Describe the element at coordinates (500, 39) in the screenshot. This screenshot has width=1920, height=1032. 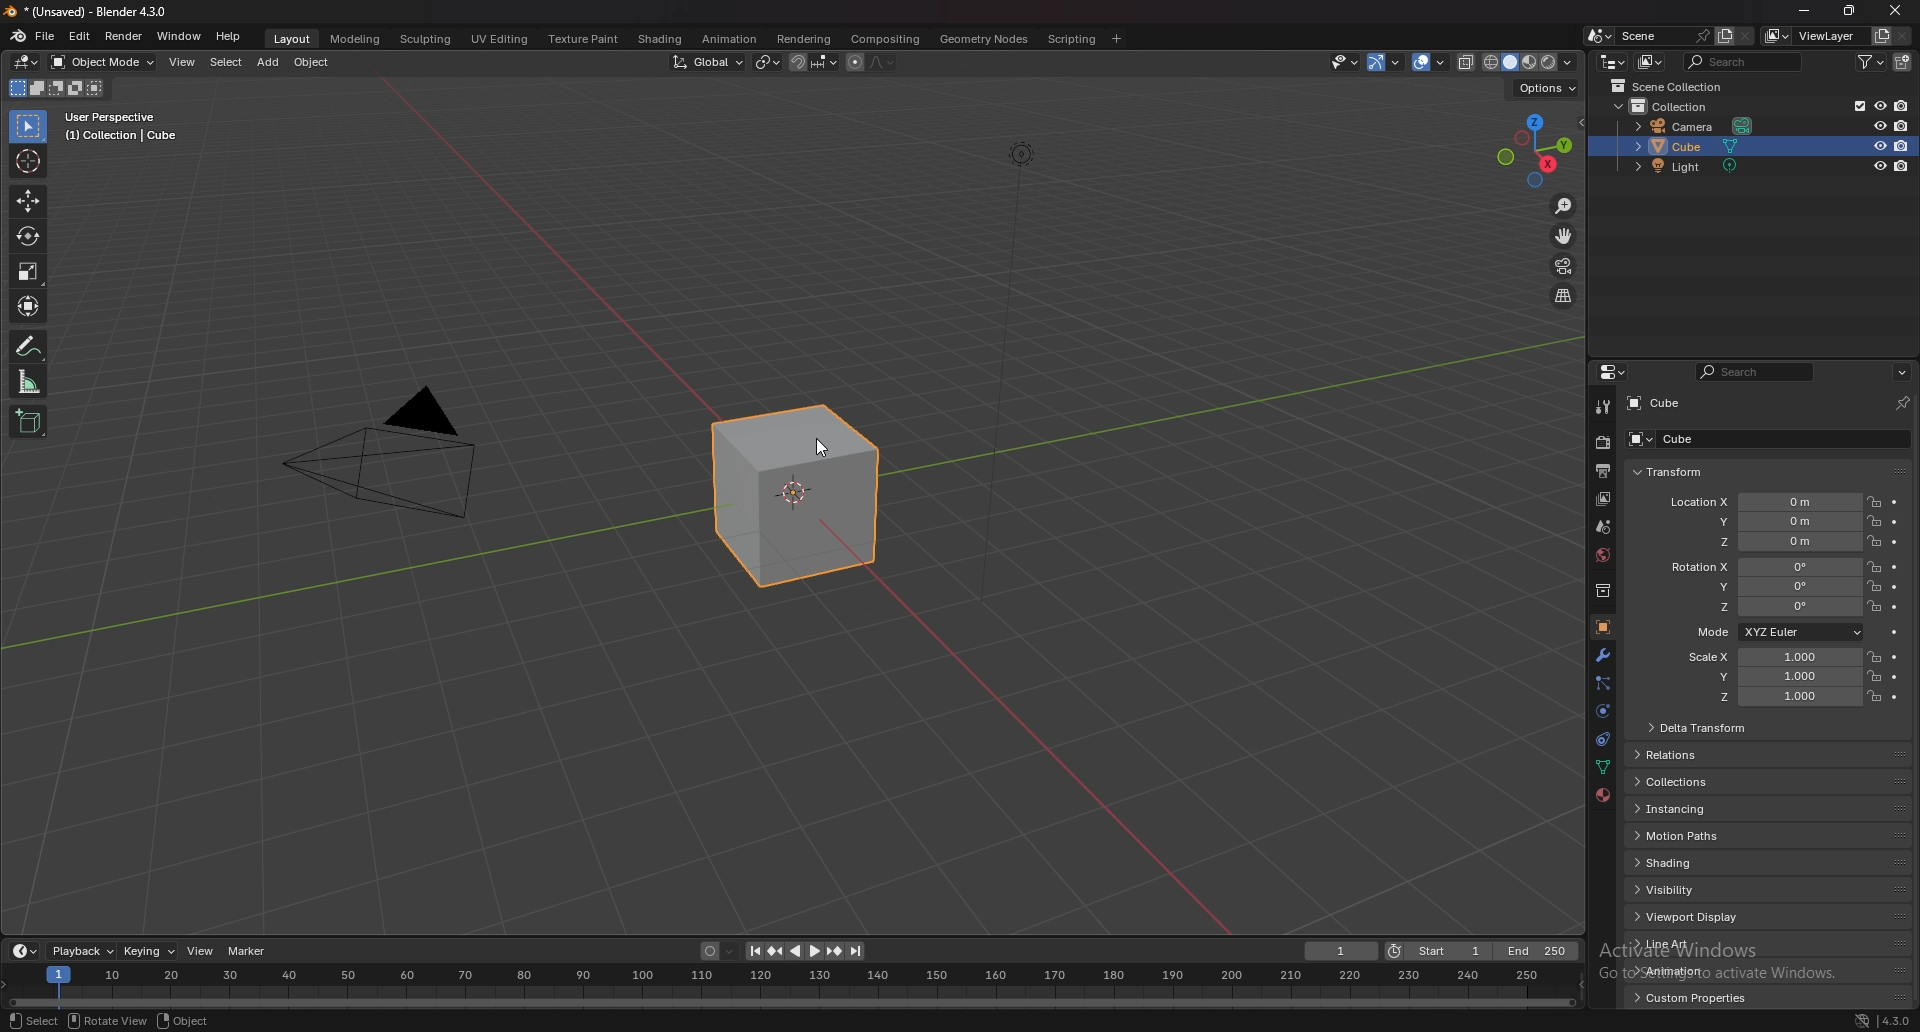
I see `uv editing` at that location.